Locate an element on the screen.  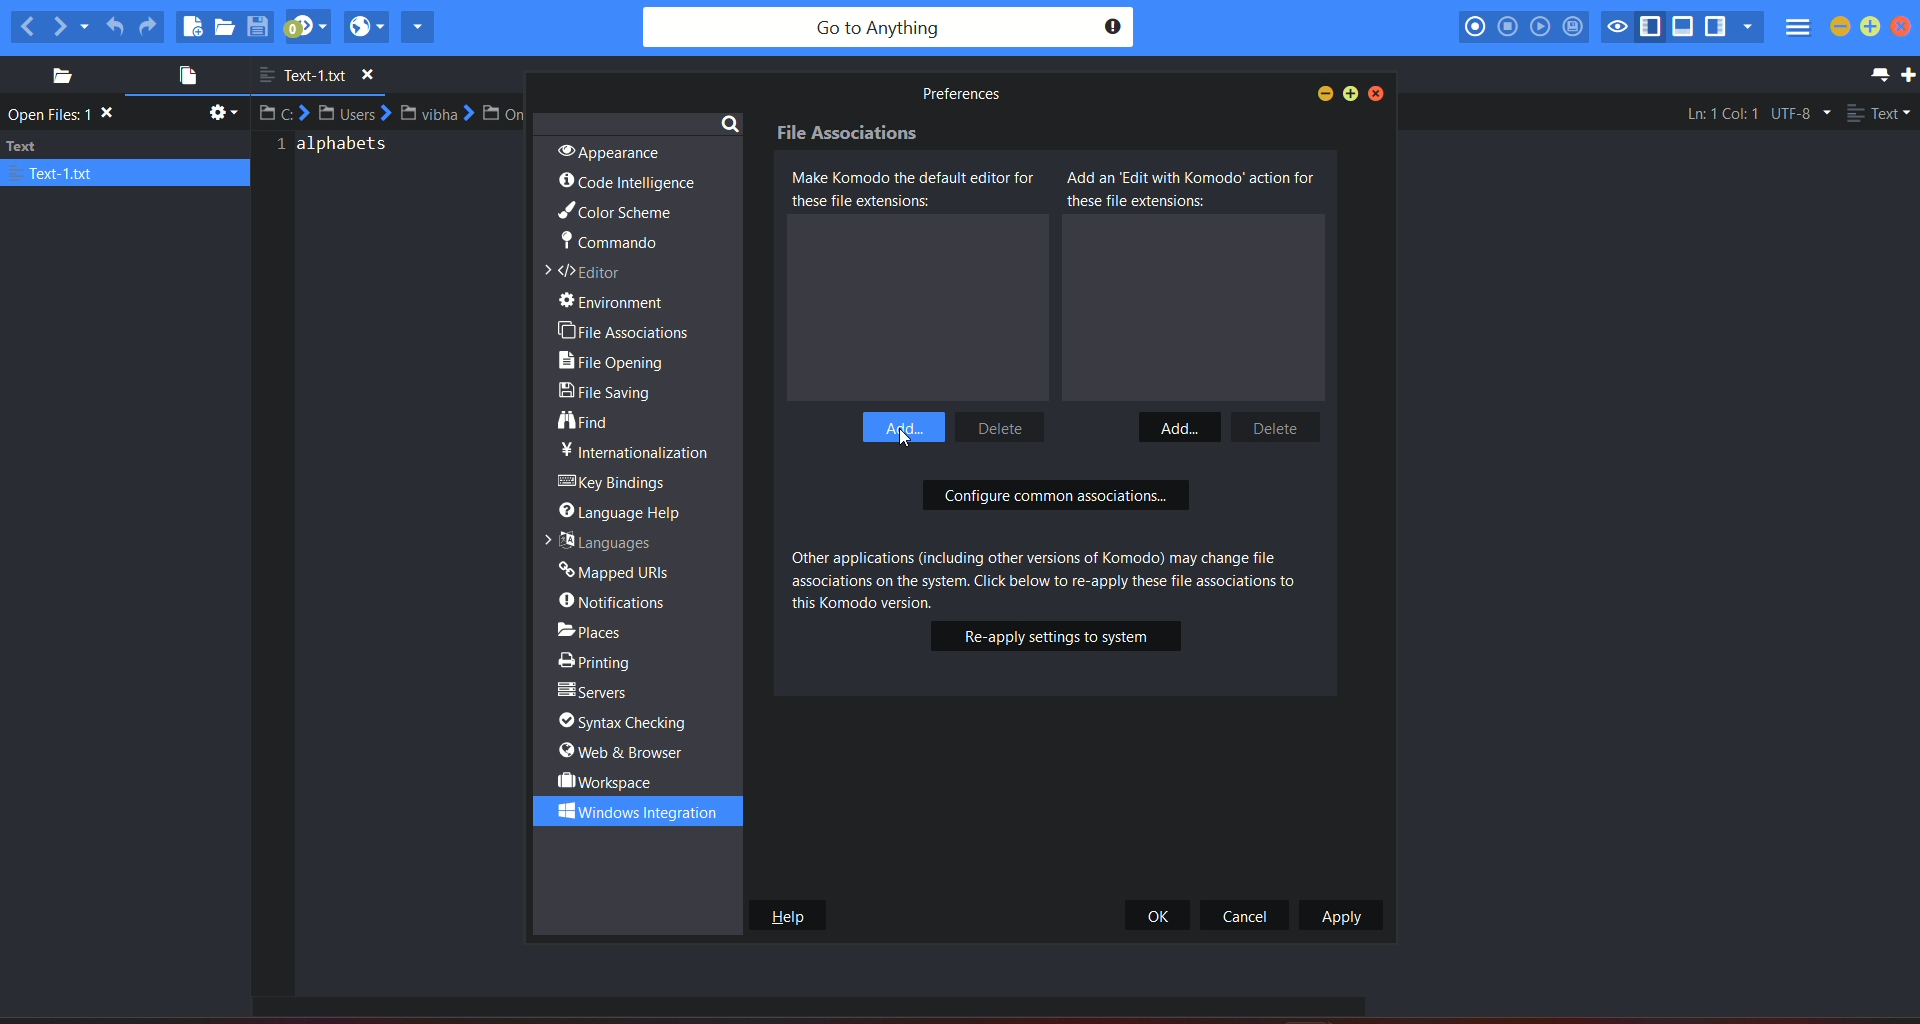
places is located at coordinates (55, 76).